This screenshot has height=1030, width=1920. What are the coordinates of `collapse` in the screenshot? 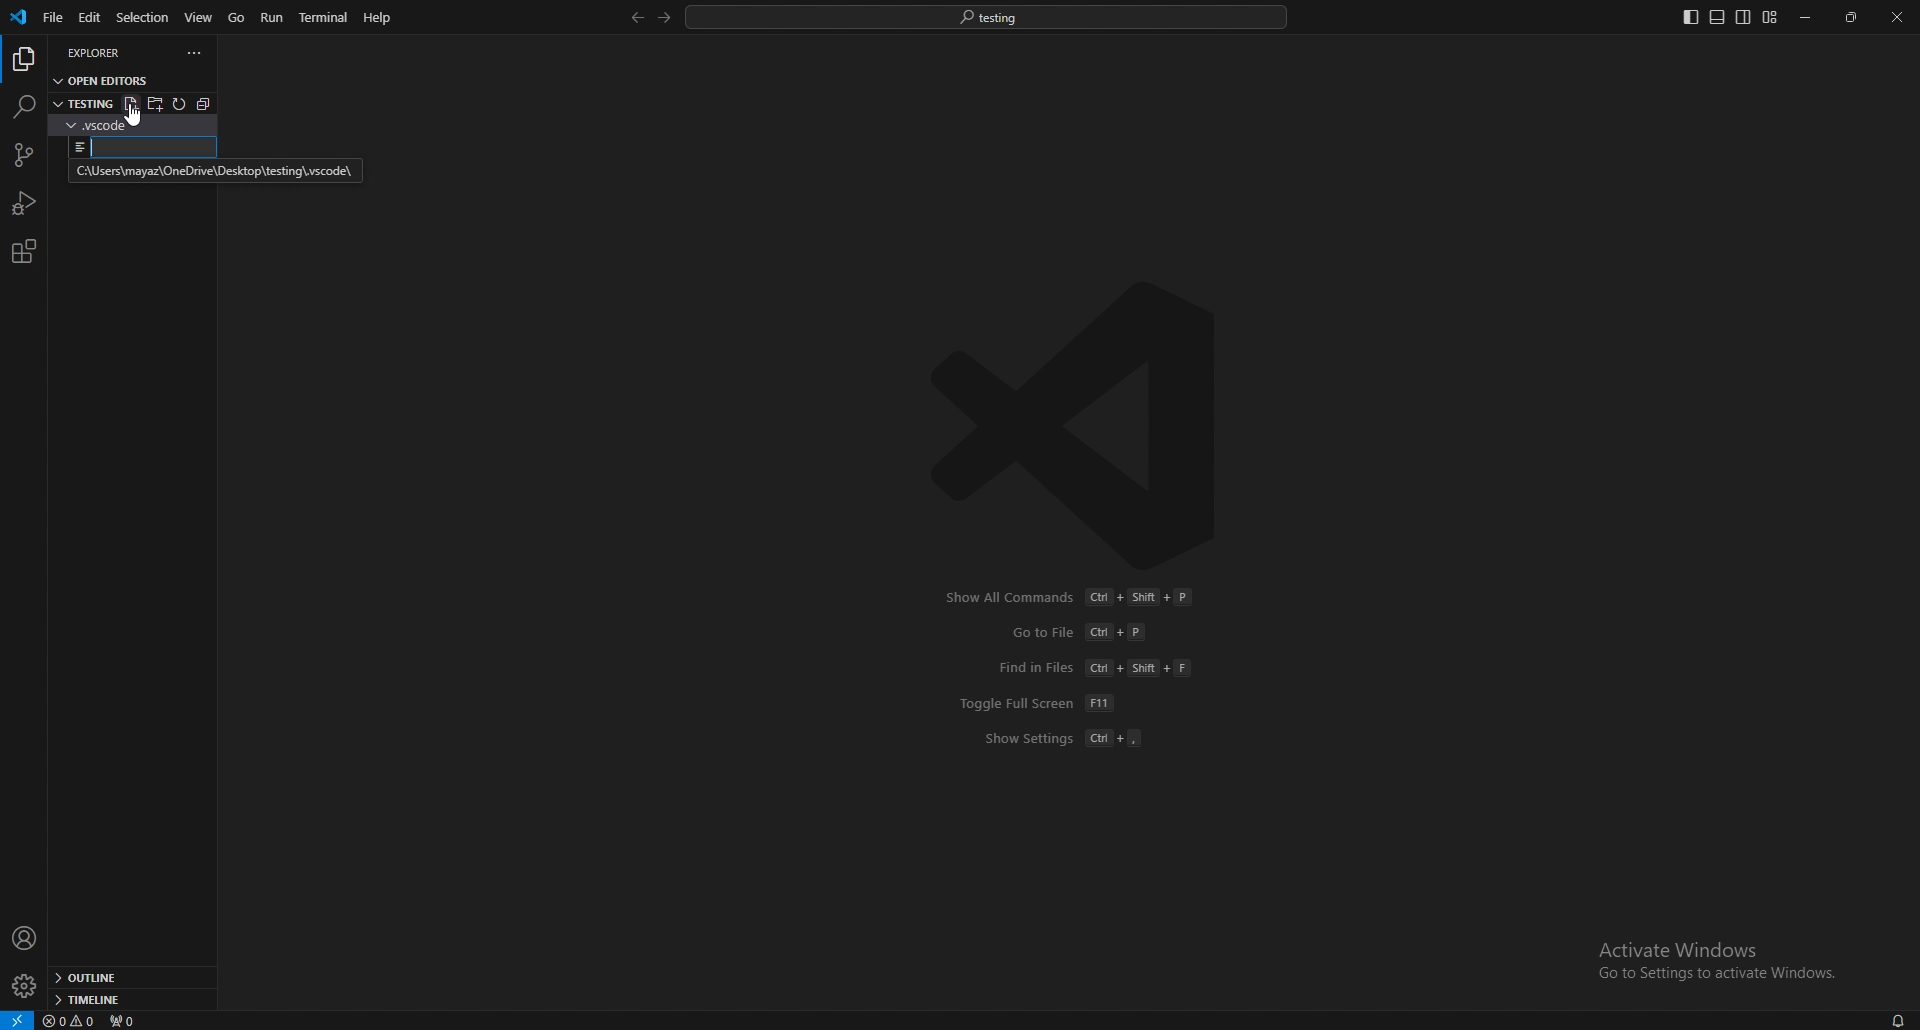 It's located at (209, 103).